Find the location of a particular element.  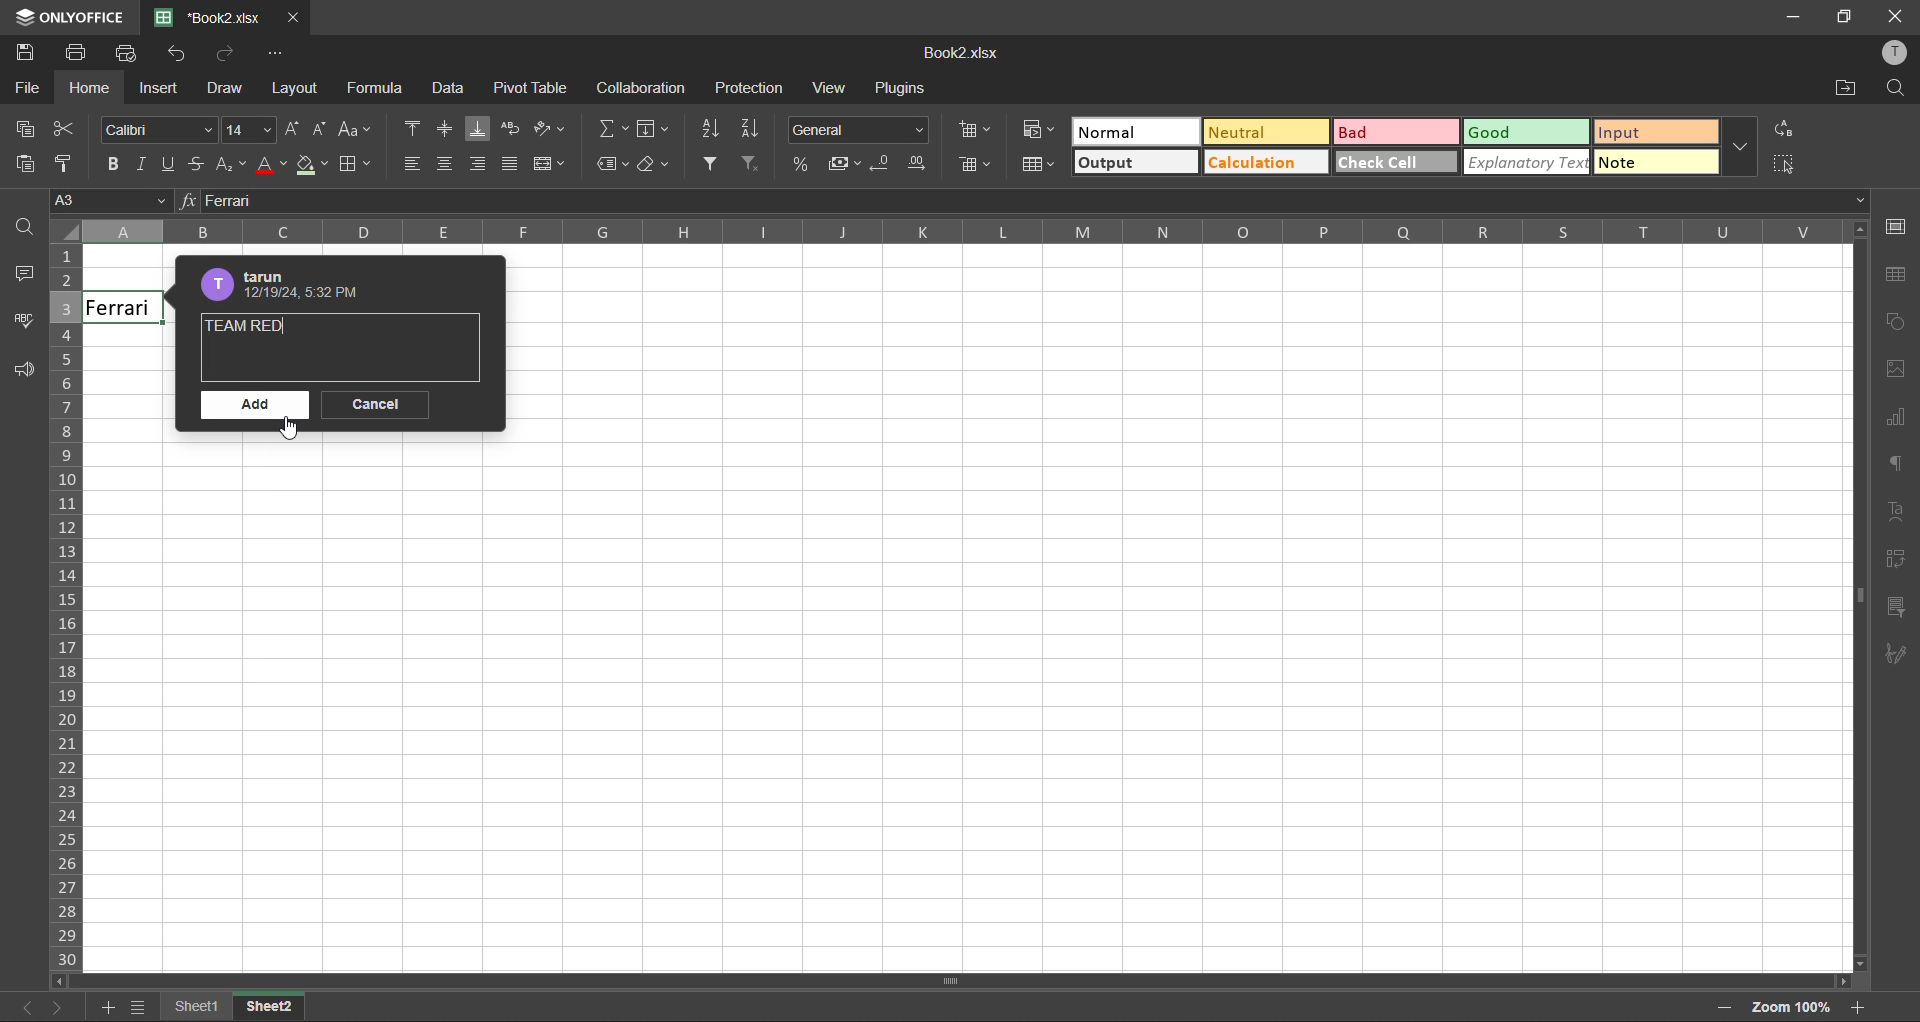

Team Red is located at coordinates (252, 325).